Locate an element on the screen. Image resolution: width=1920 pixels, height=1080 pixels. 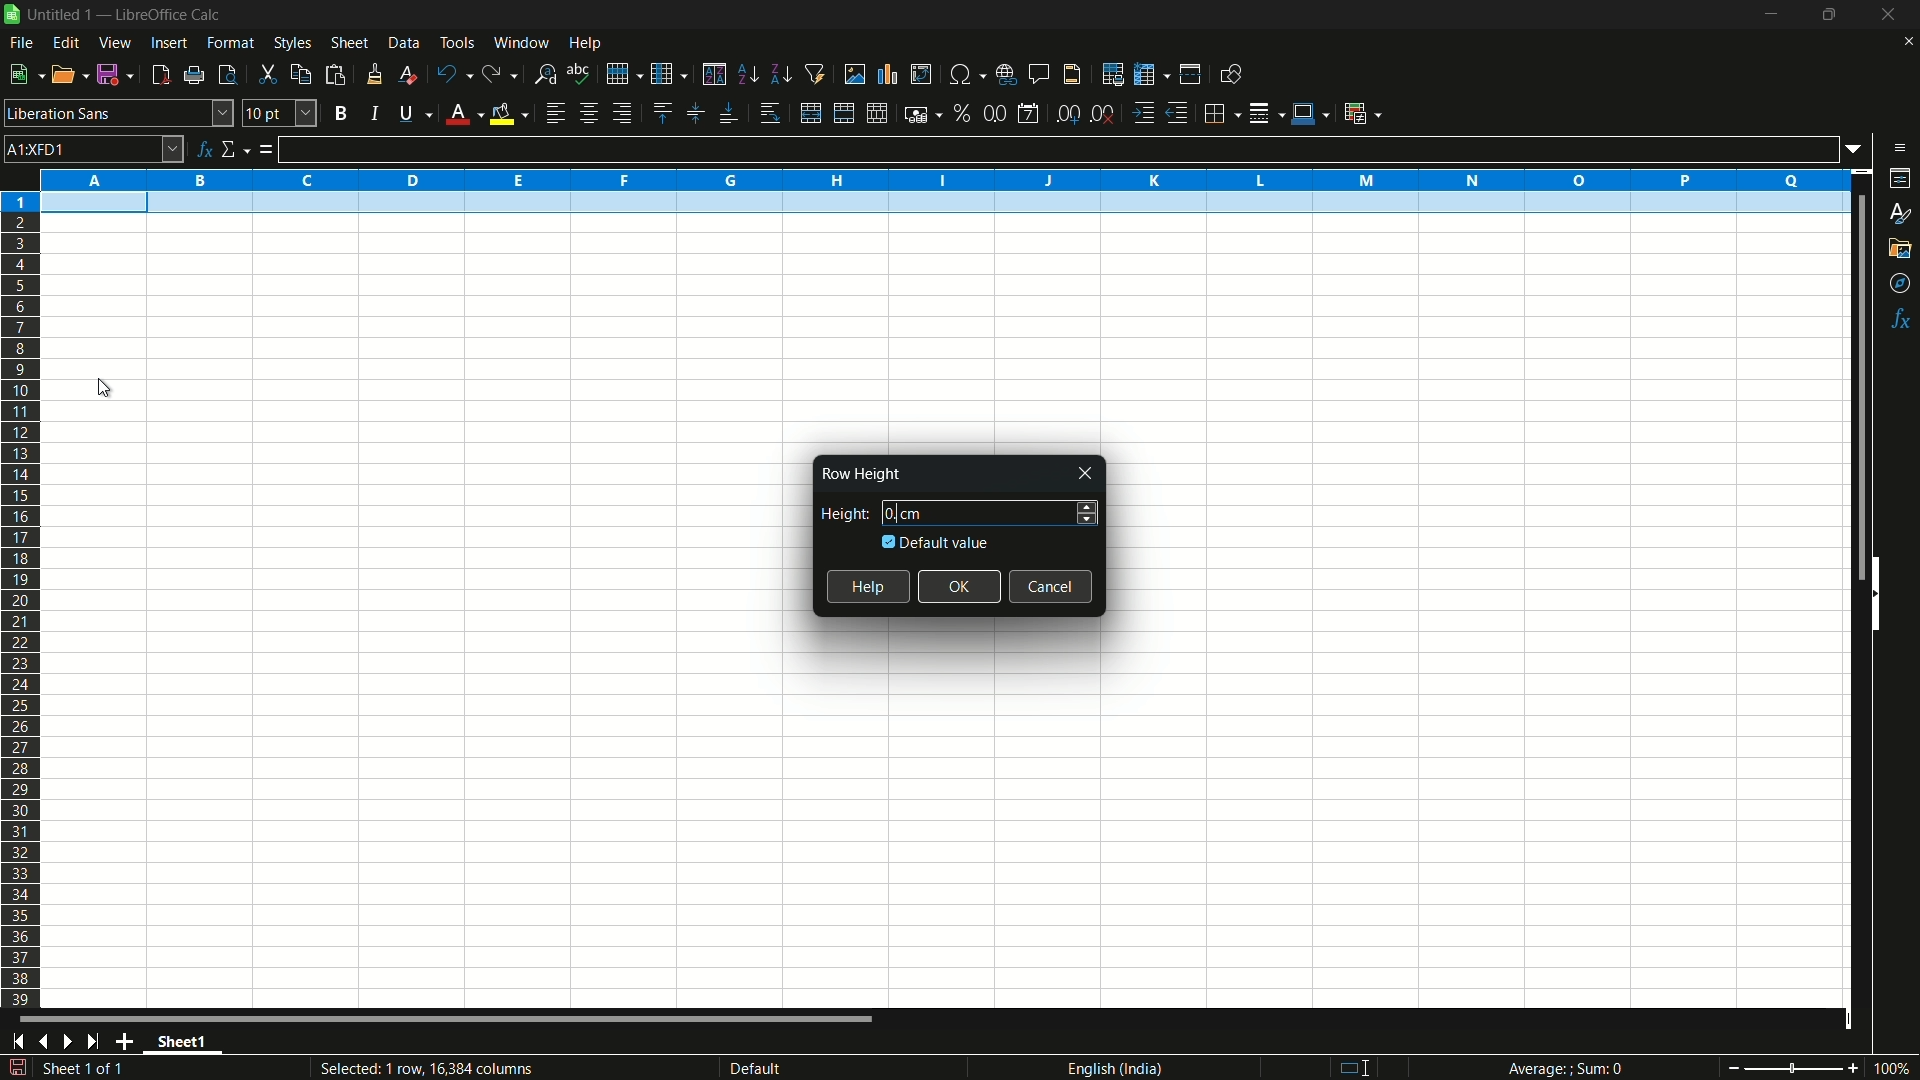
format menu is located at coordinates (231, 43).